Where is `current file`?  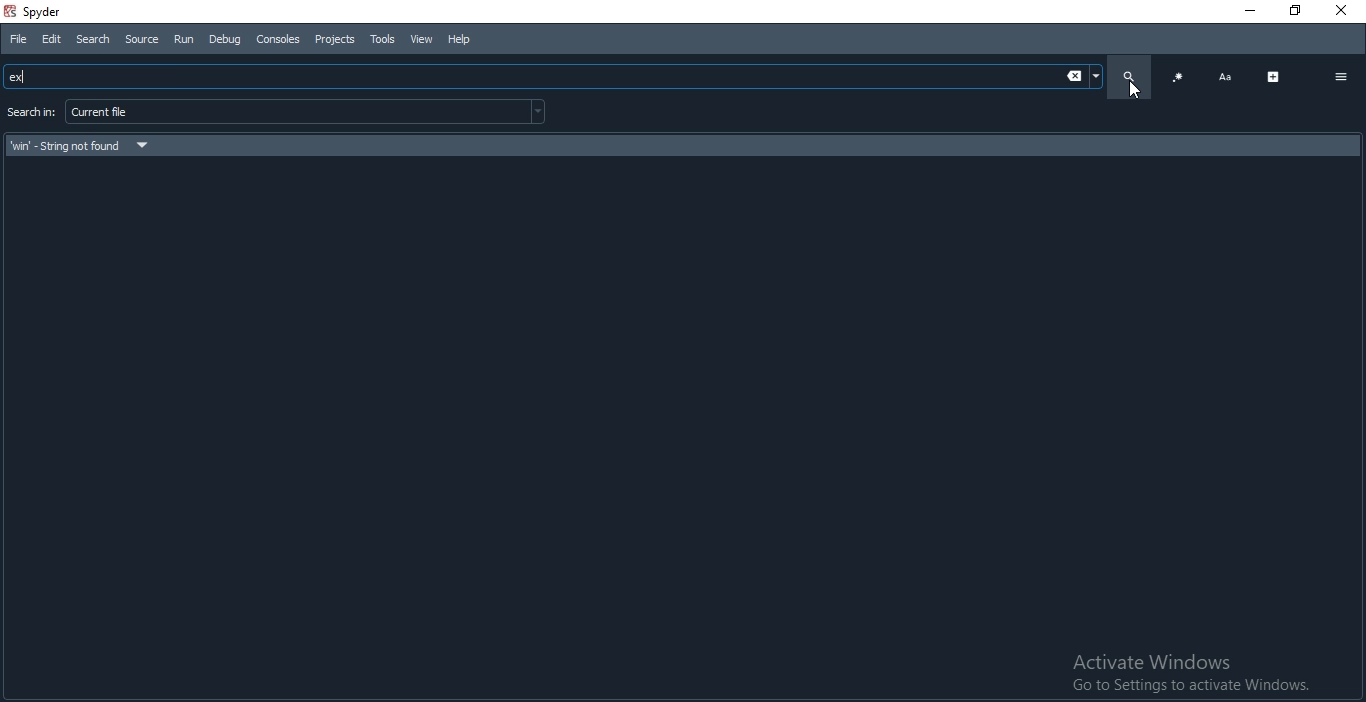
current file is located at coordinates (307, 111).